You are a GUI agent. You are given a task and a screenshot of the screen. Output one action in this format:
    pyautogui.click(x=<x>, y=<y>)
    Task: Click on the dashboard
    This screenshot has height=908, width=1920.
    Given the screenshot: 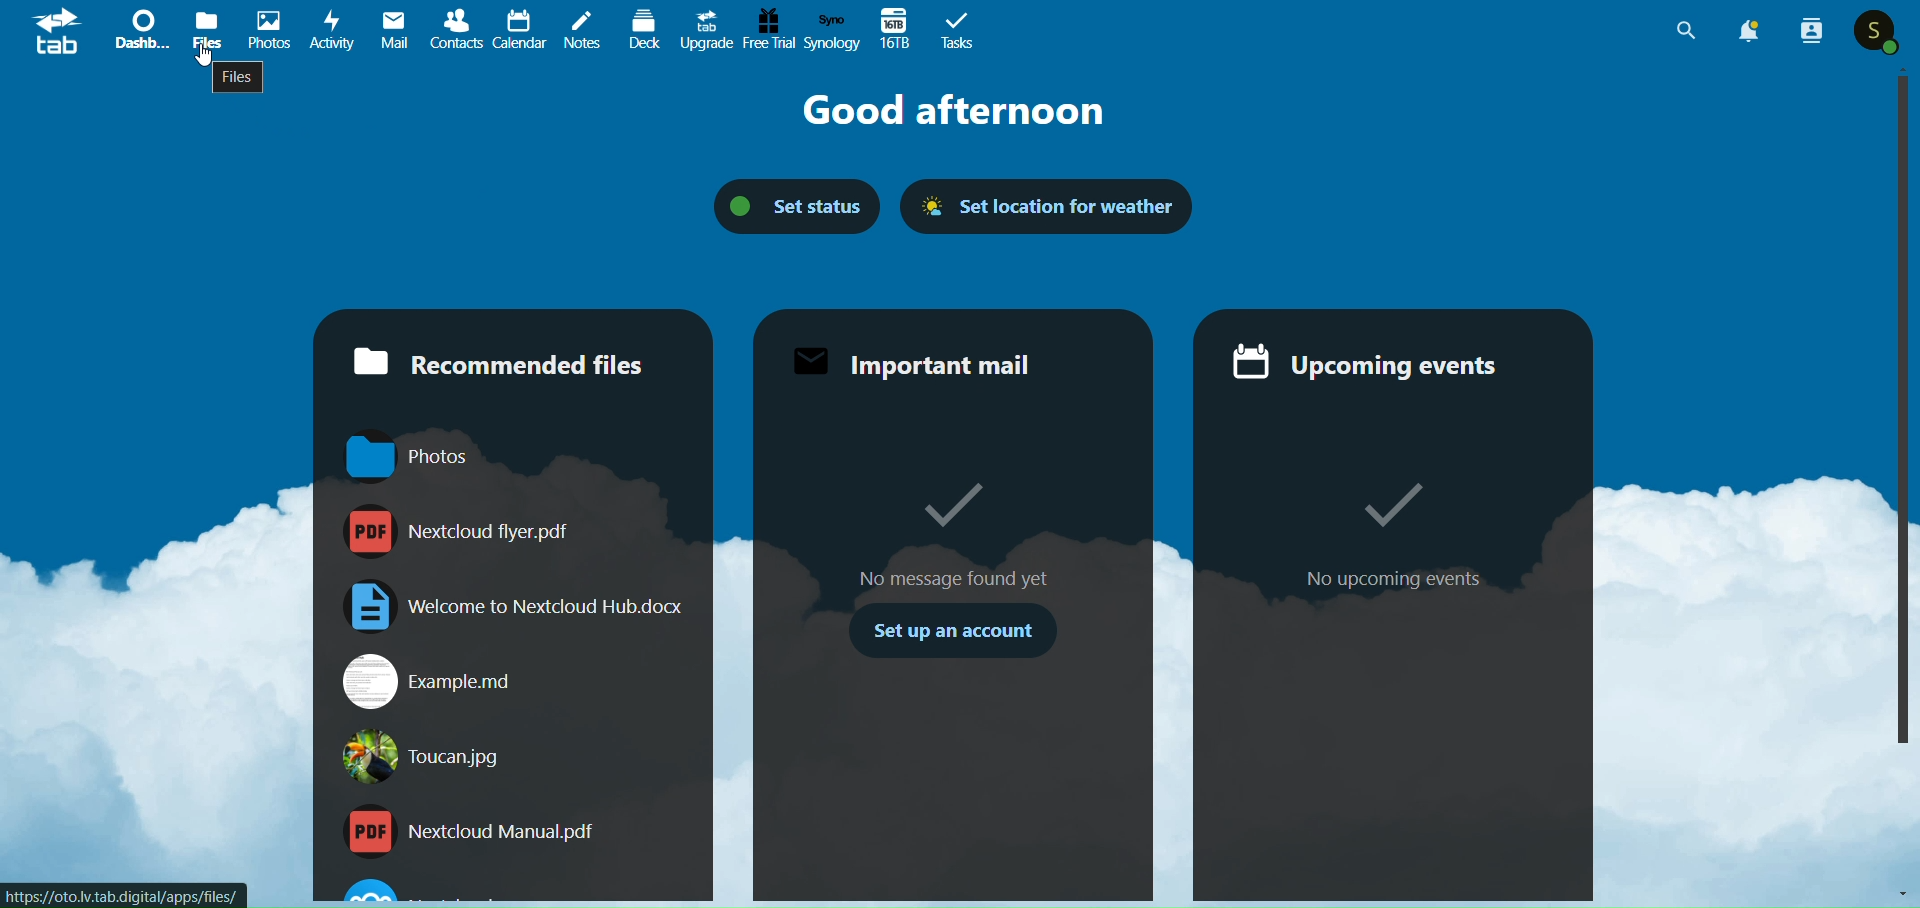 What is the action you would take?
    pyautogui.click(x=143, y=32)
    